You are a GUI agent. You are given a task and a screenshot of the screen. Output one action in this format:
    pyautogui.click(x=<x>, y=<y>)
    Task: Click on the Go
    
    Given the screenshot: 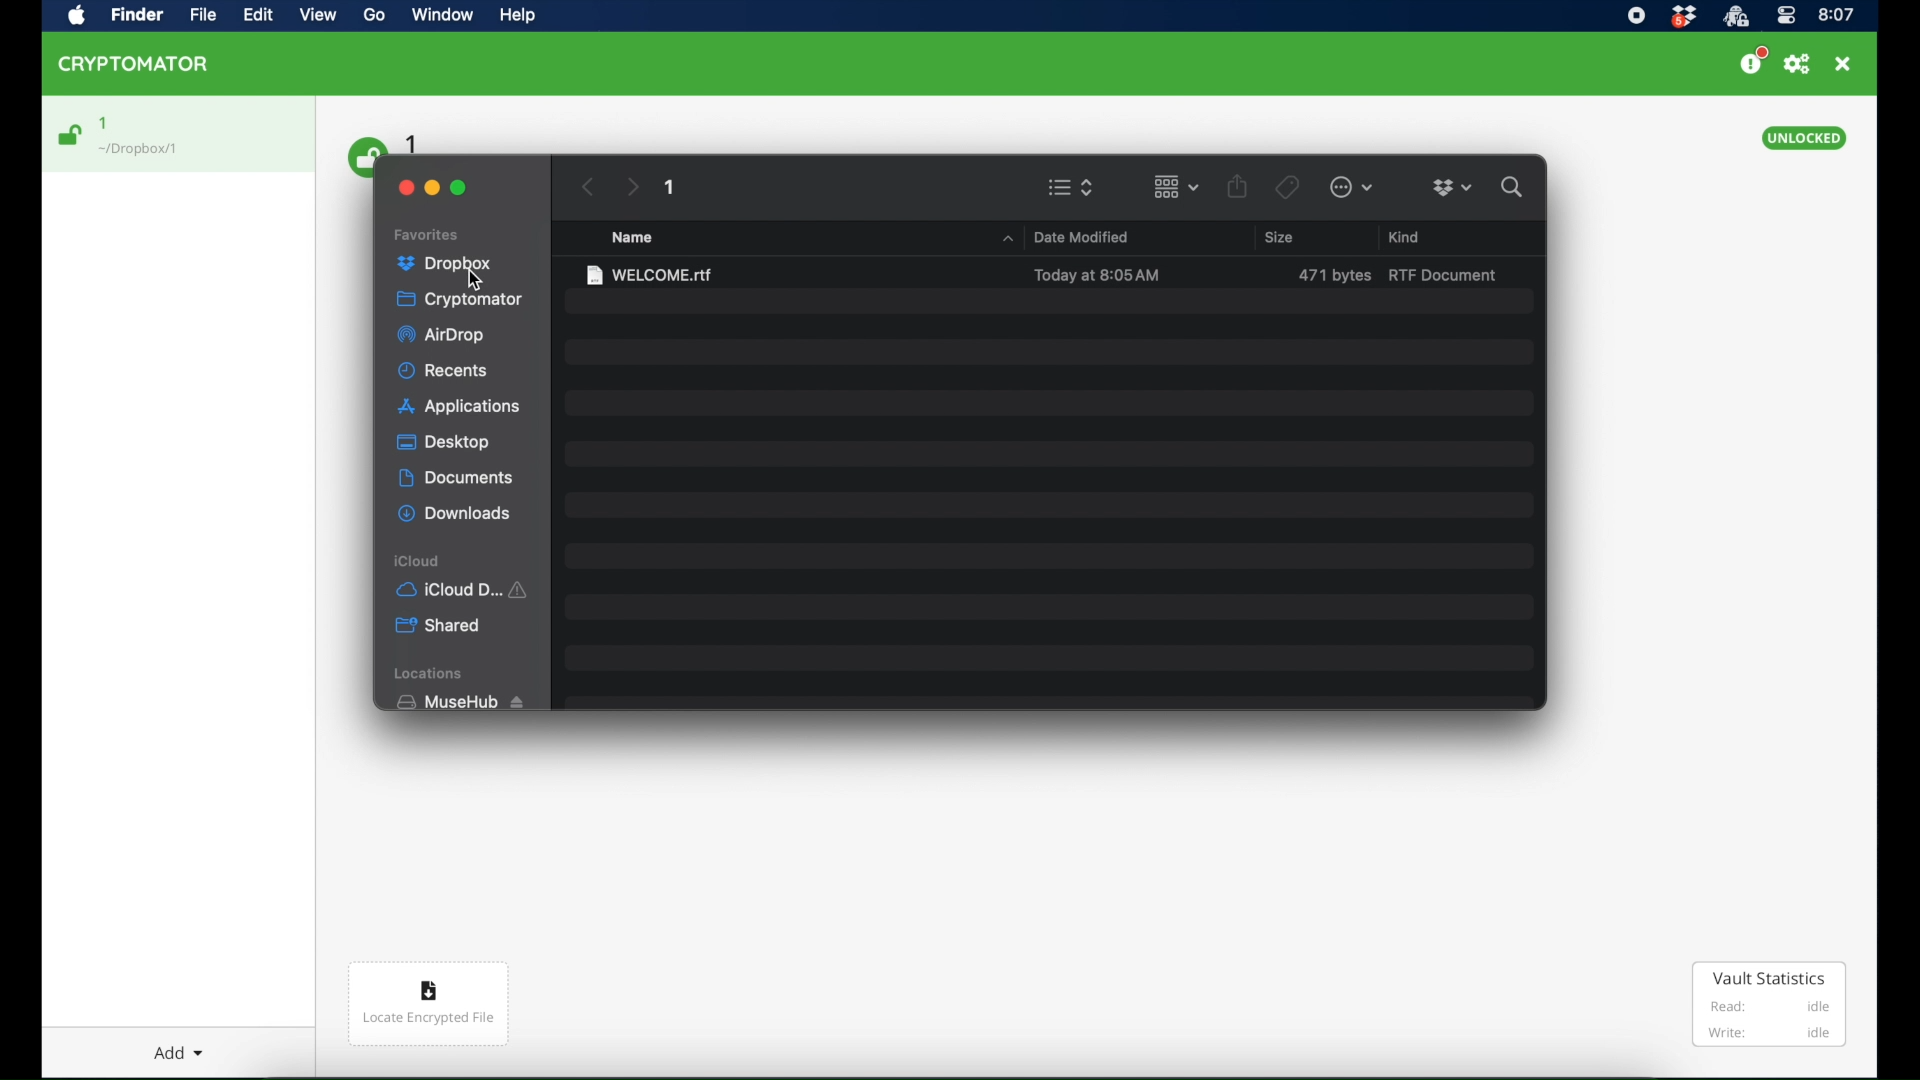 What is the action you would take?
    pyautogui.click(x=381, y=20)
    